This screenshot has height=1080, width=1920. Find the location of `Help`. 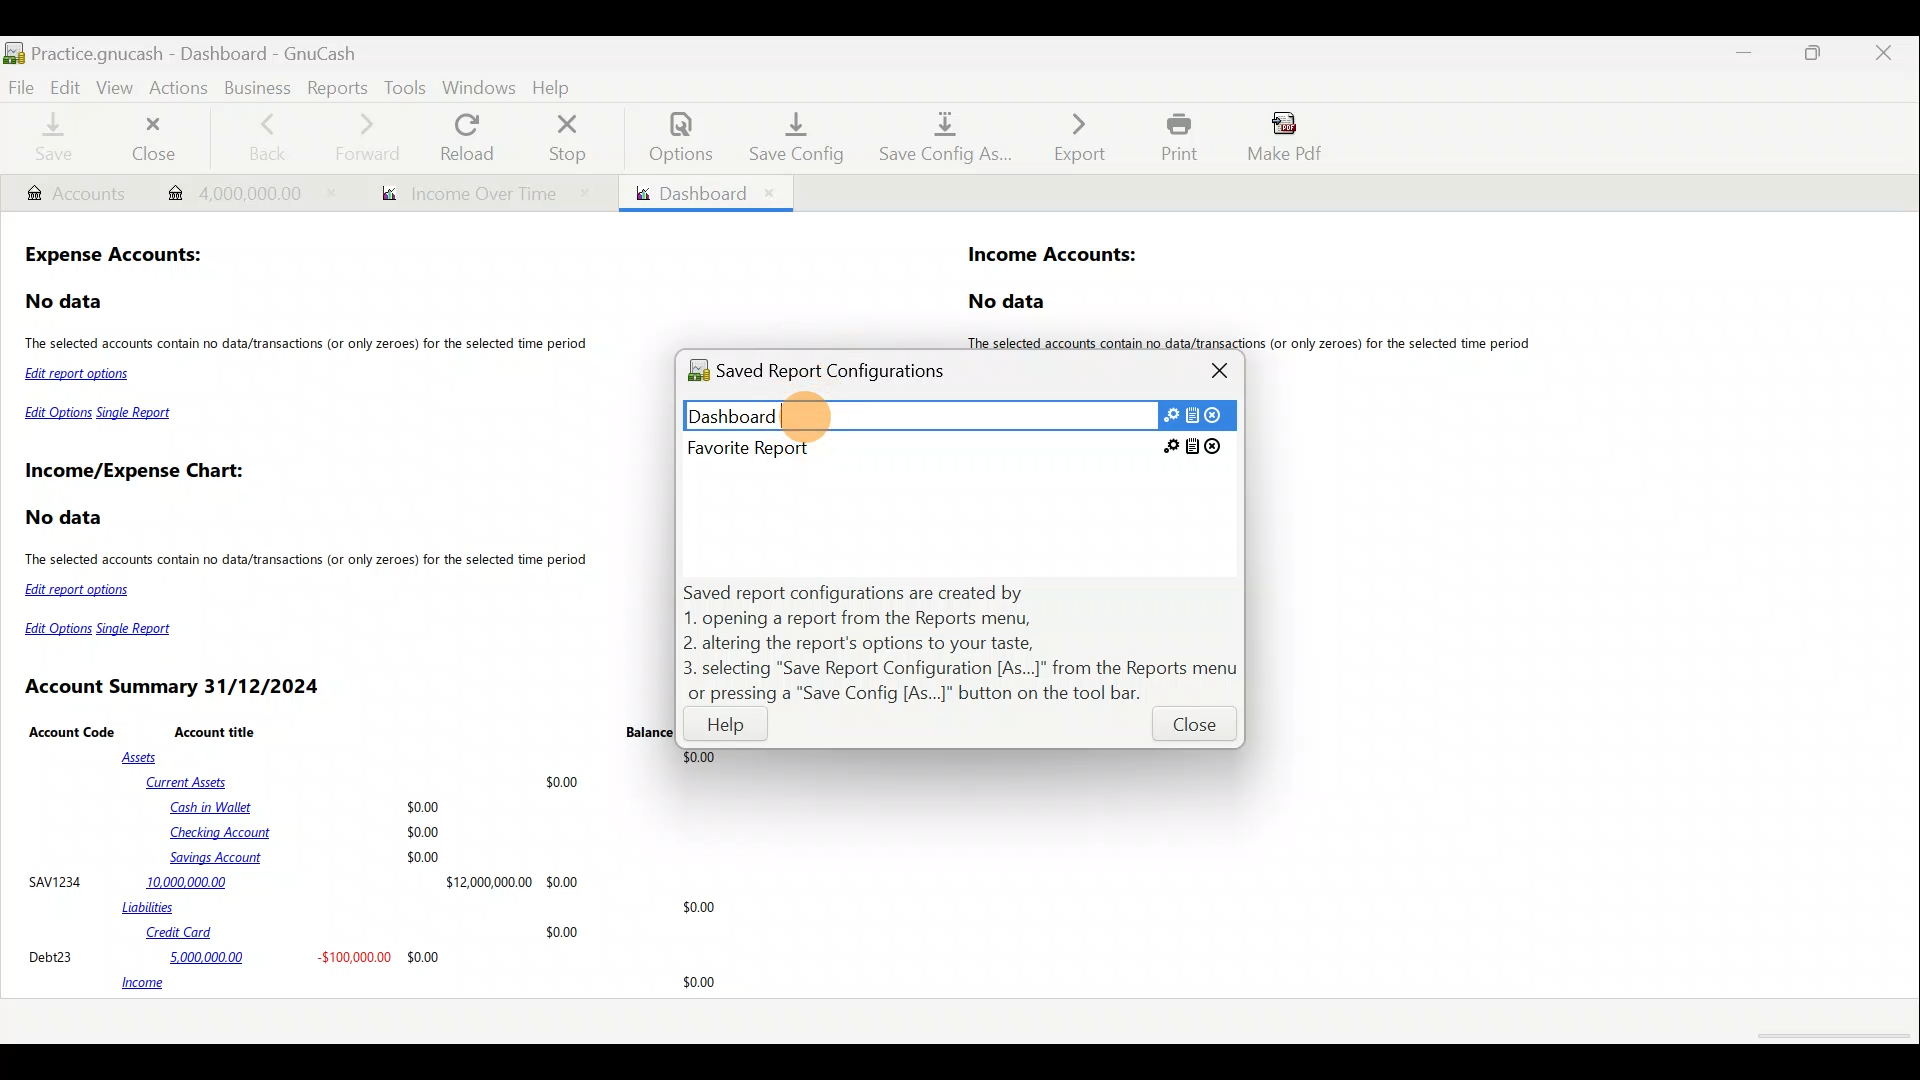

Help is located at coordinates (727, 729).